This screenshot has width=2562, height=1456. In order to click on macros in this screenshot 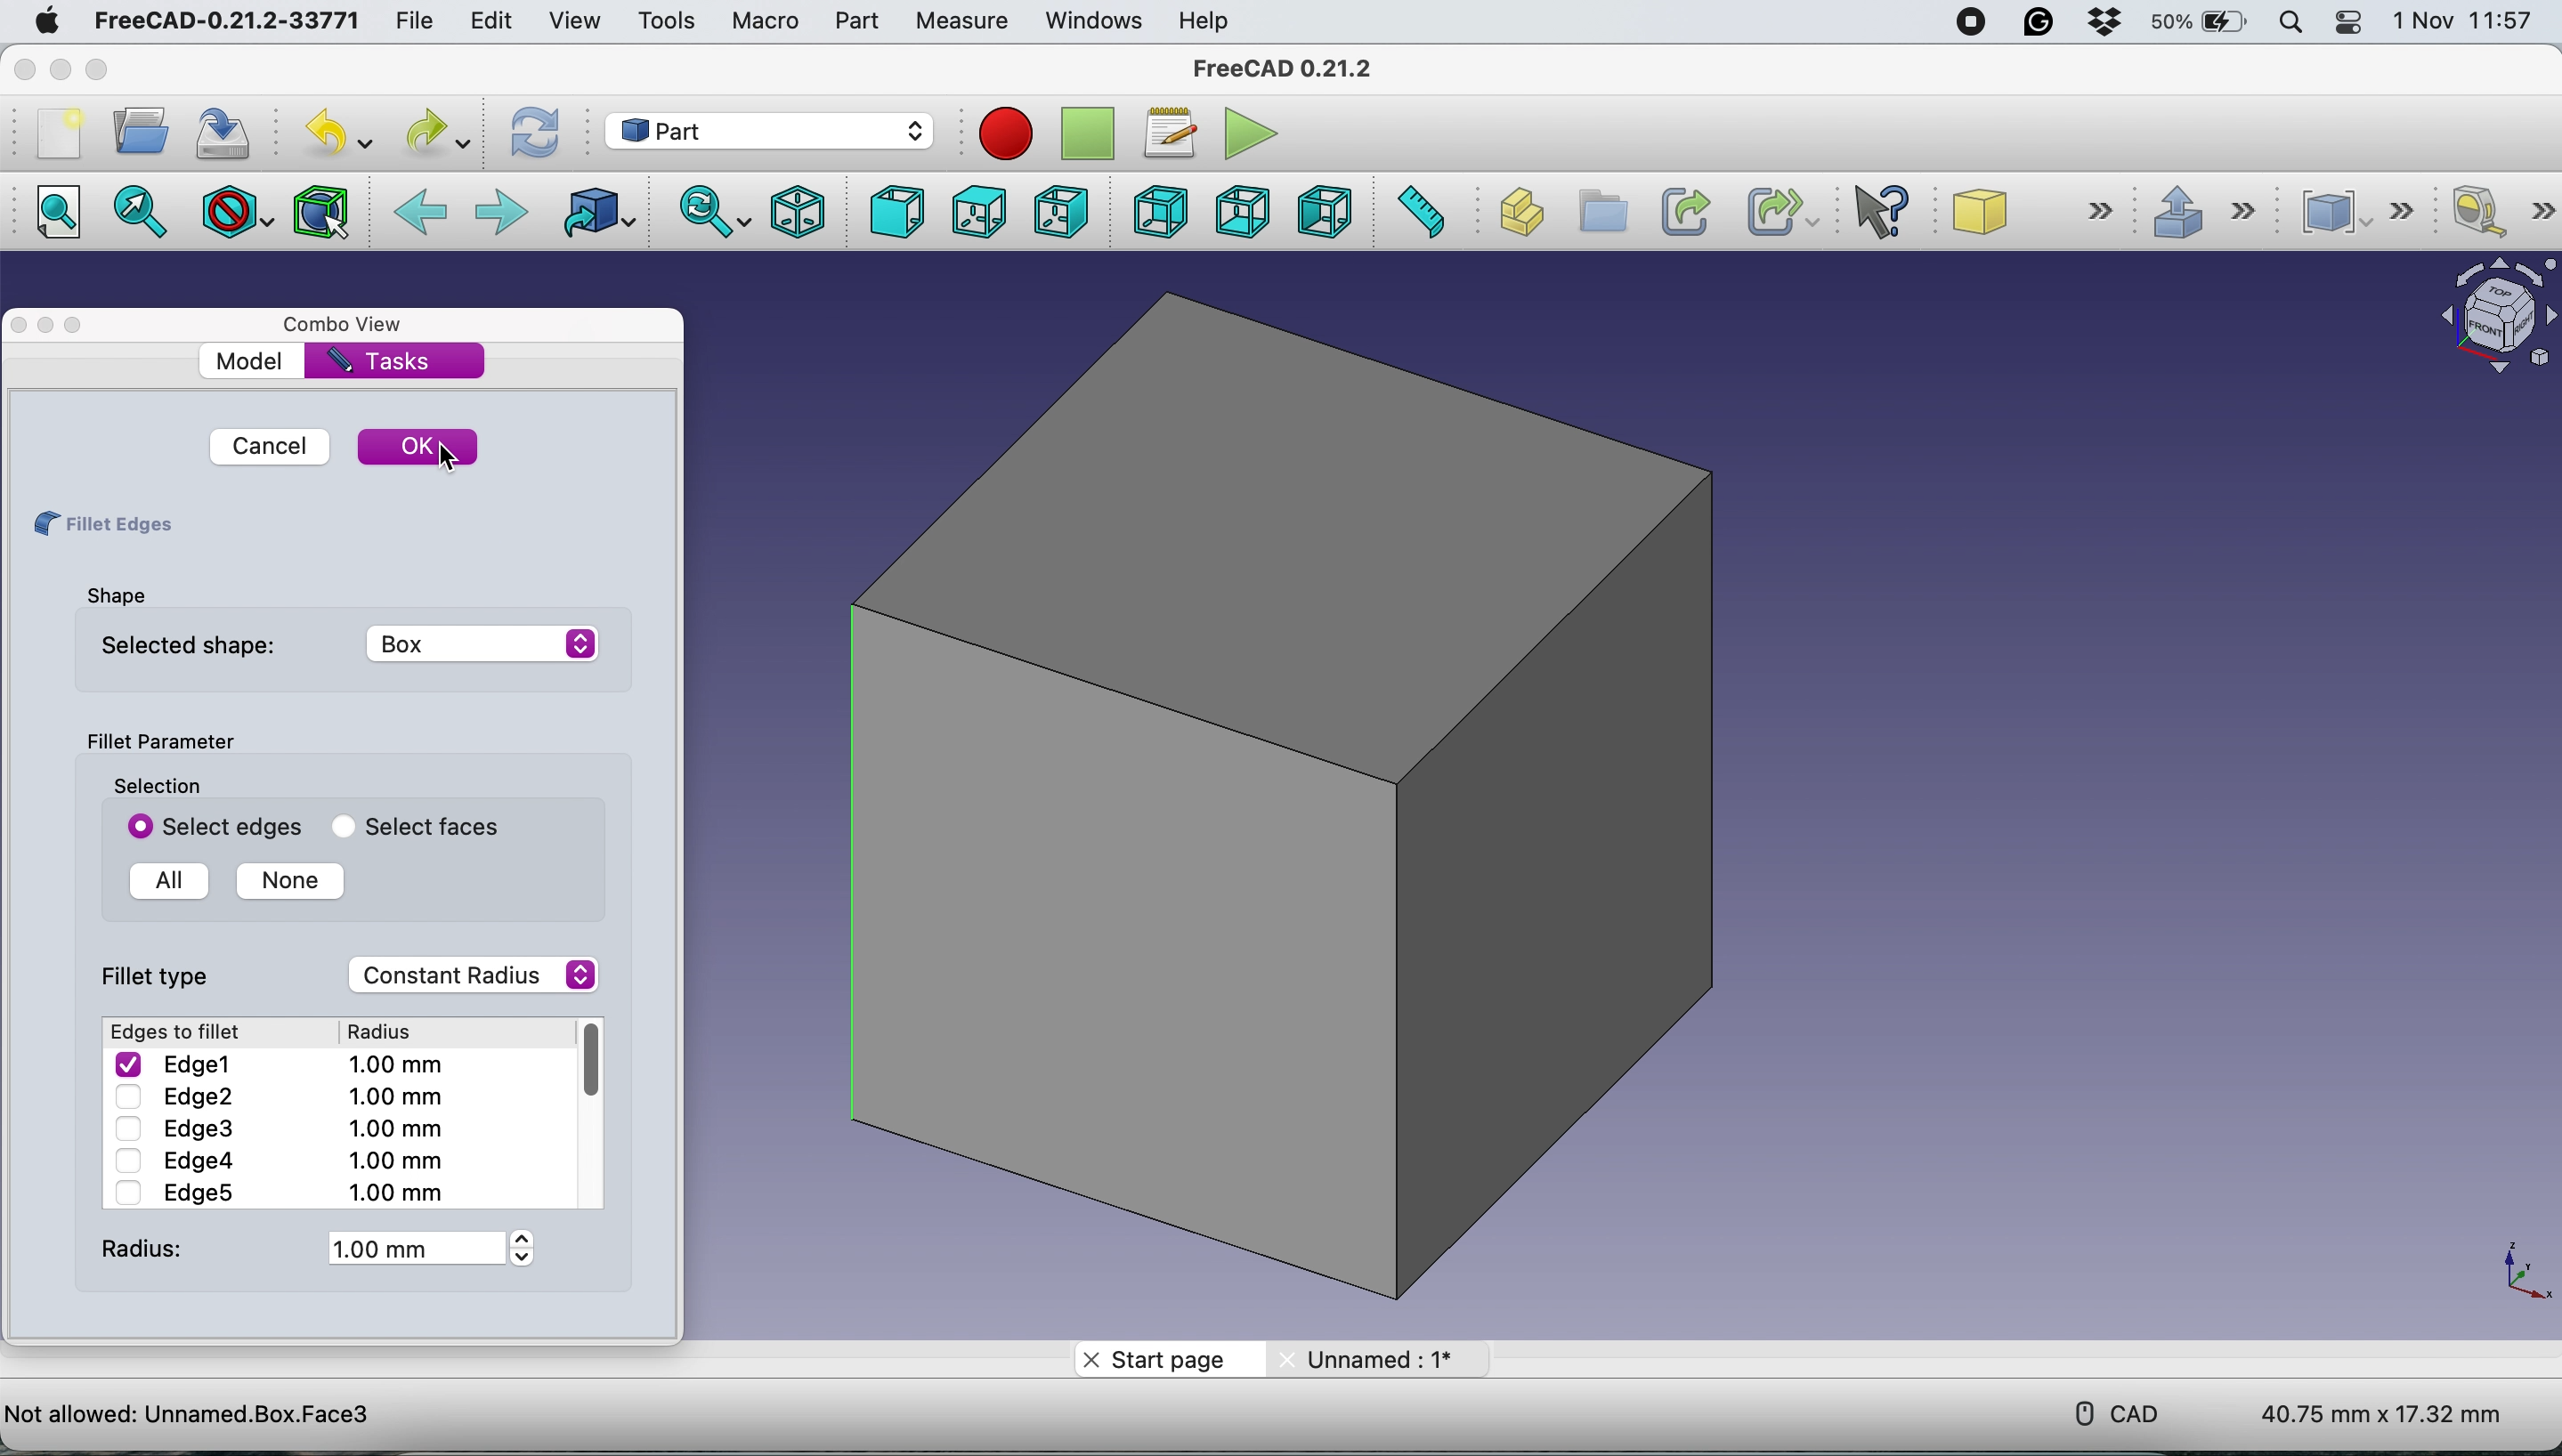, I will do `click(1166, 135)`.